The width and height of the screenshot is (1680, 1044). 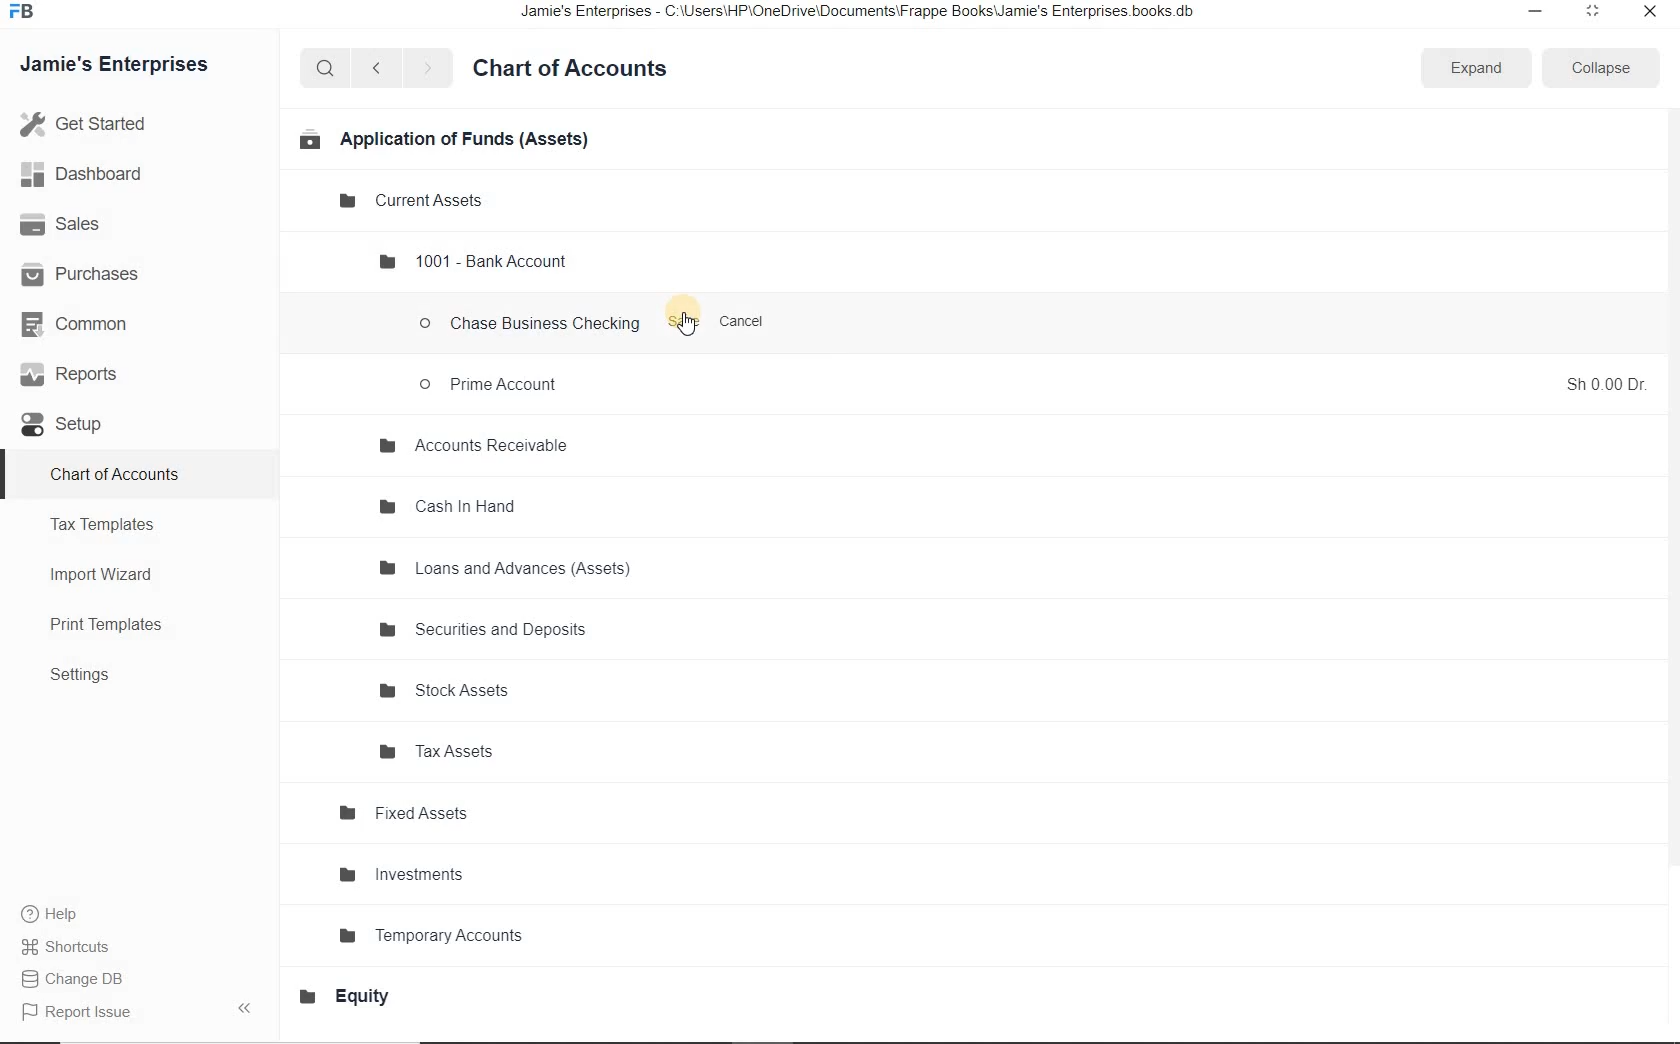 I want to click on Prime Account, so click(x=492, y=383).